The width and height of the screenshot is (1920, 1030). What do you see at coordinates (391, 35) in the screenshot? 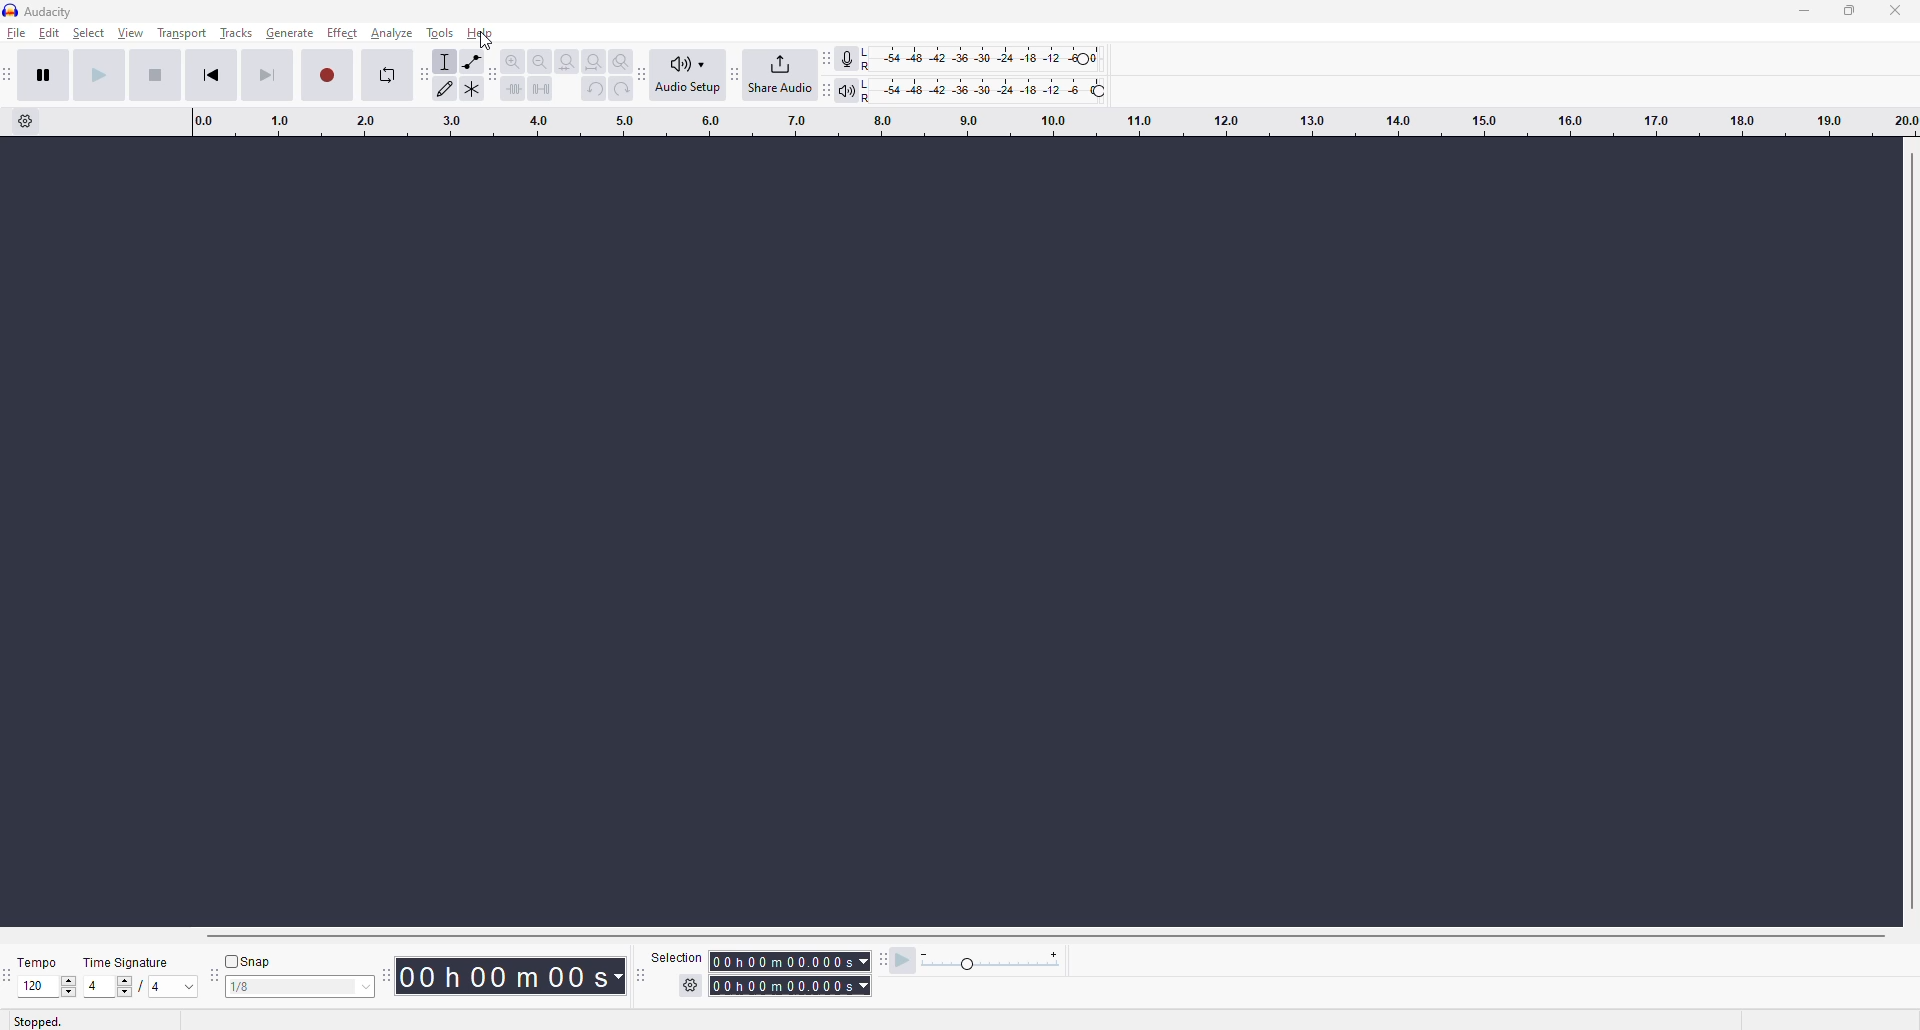
I see `analyze` at bounding box center [391, 35].